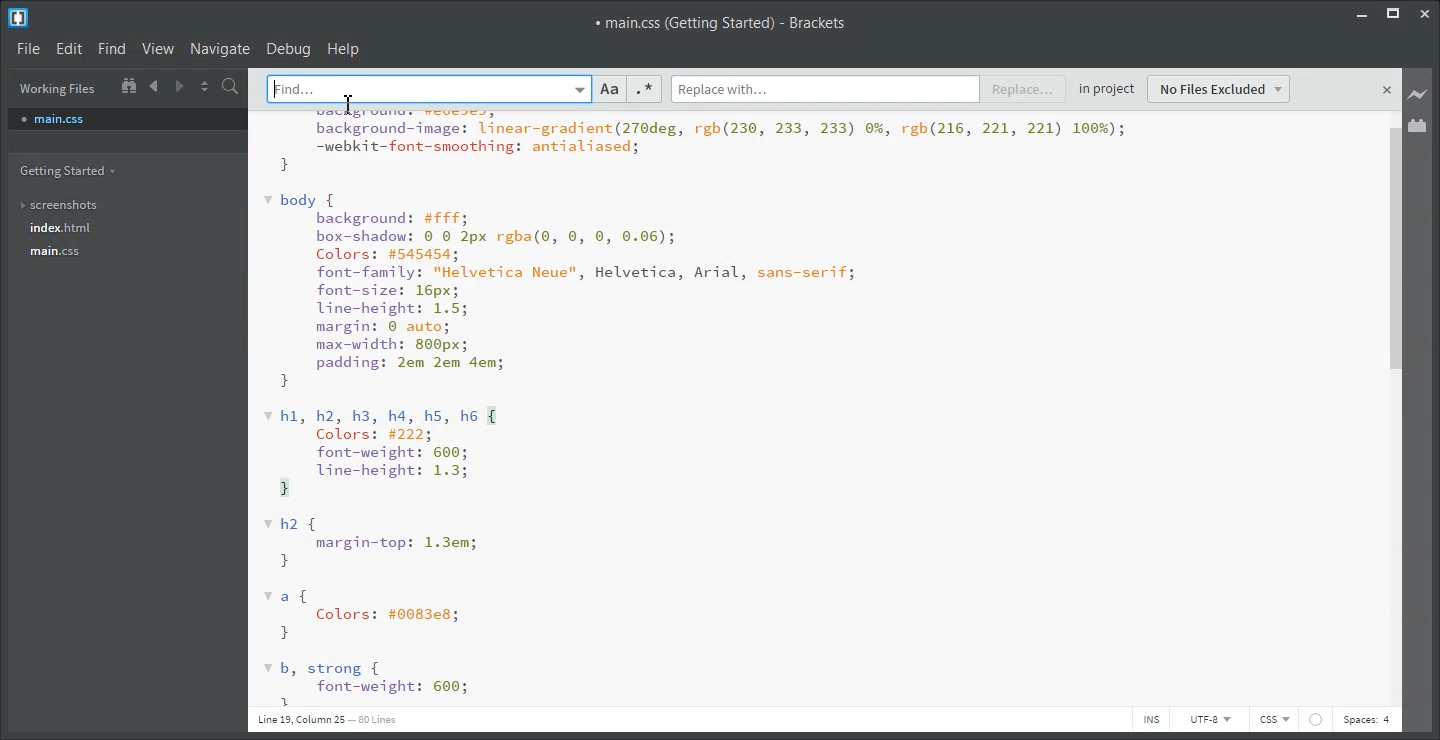 The width and height of the screenshot is (1440, 740). What do you see at coordinates (205, 85) in the screenshot?
I see `Split the editor vertically and horizontally` at bounding box center [205, 85].